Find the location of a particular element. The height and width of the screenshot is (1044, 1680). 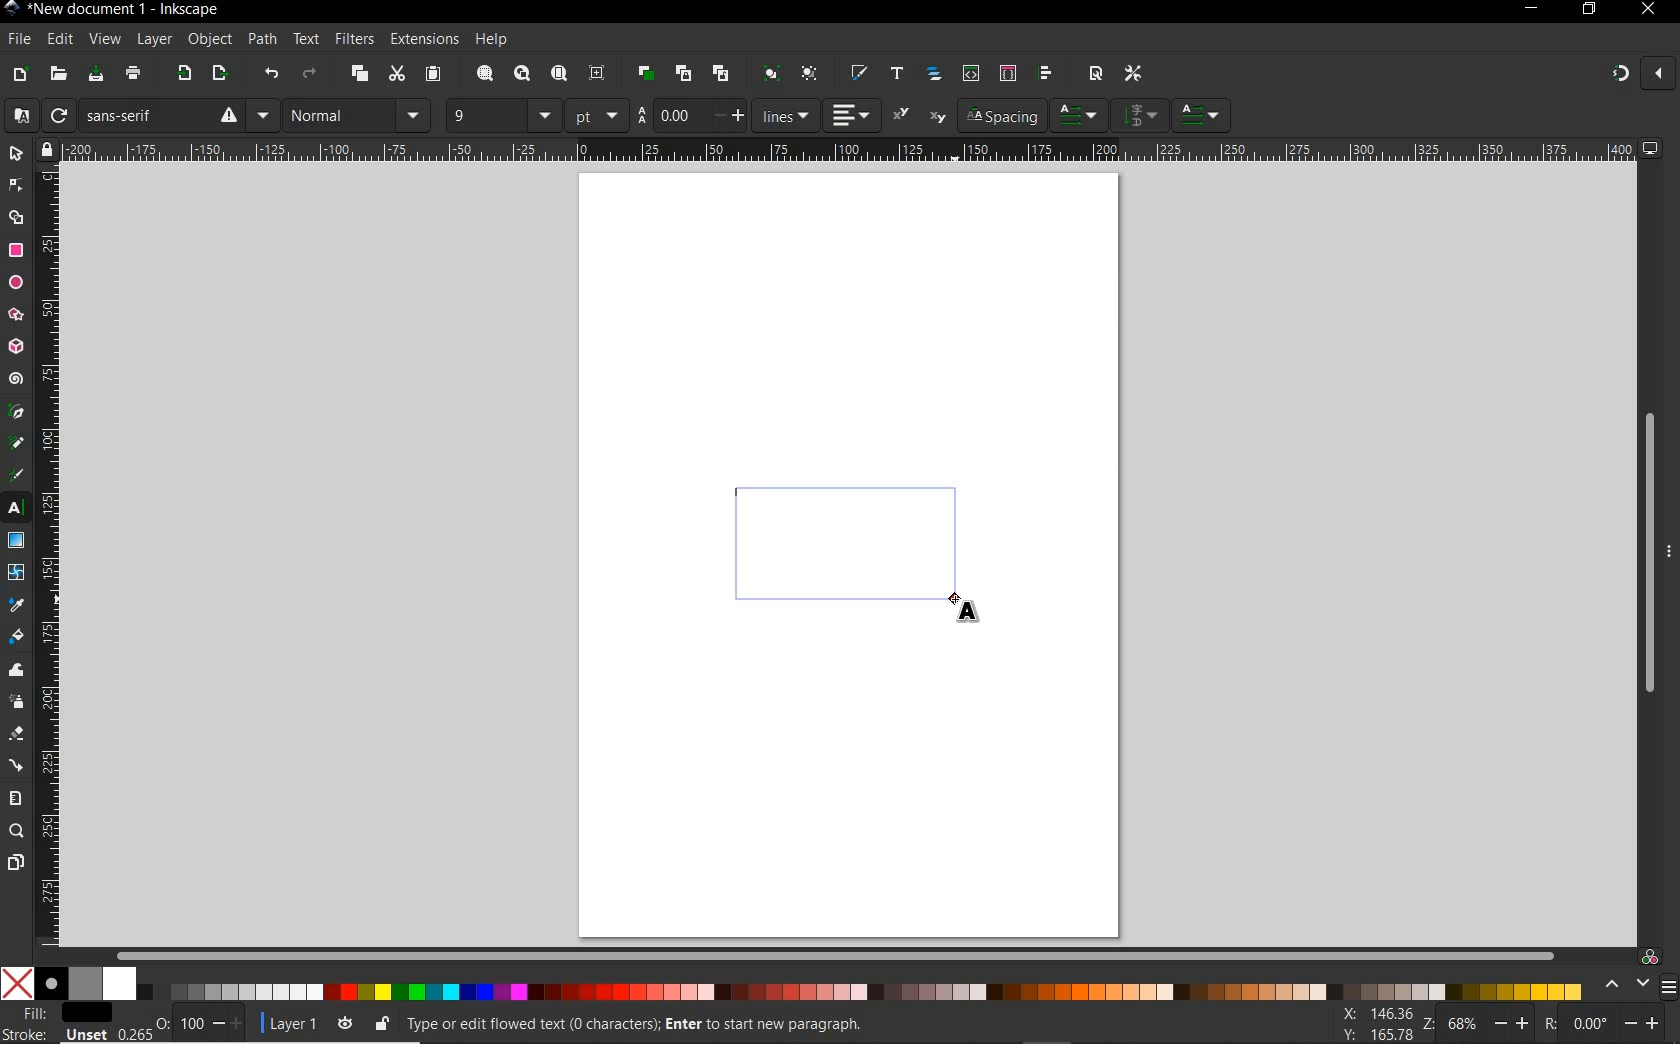

subscript is located at coordinates (938, 118).